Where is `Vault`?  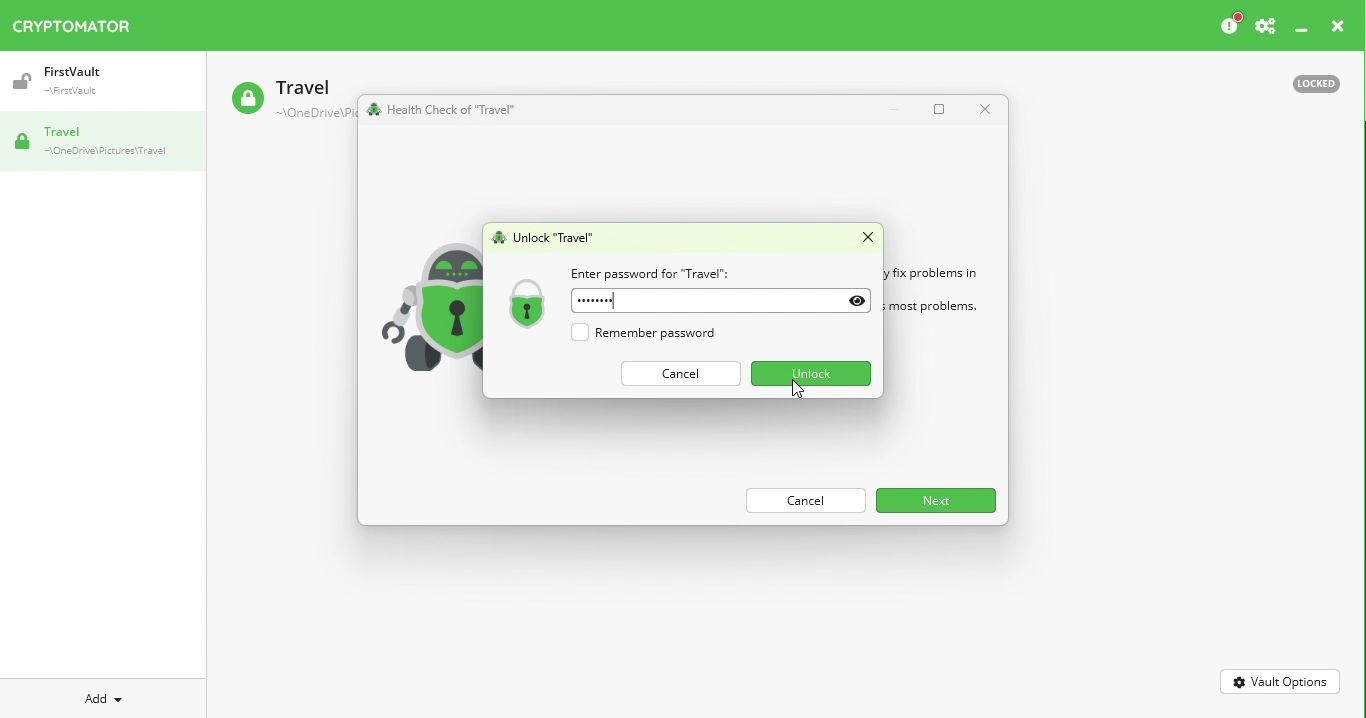
Vault is located at coordinates (62, 75).